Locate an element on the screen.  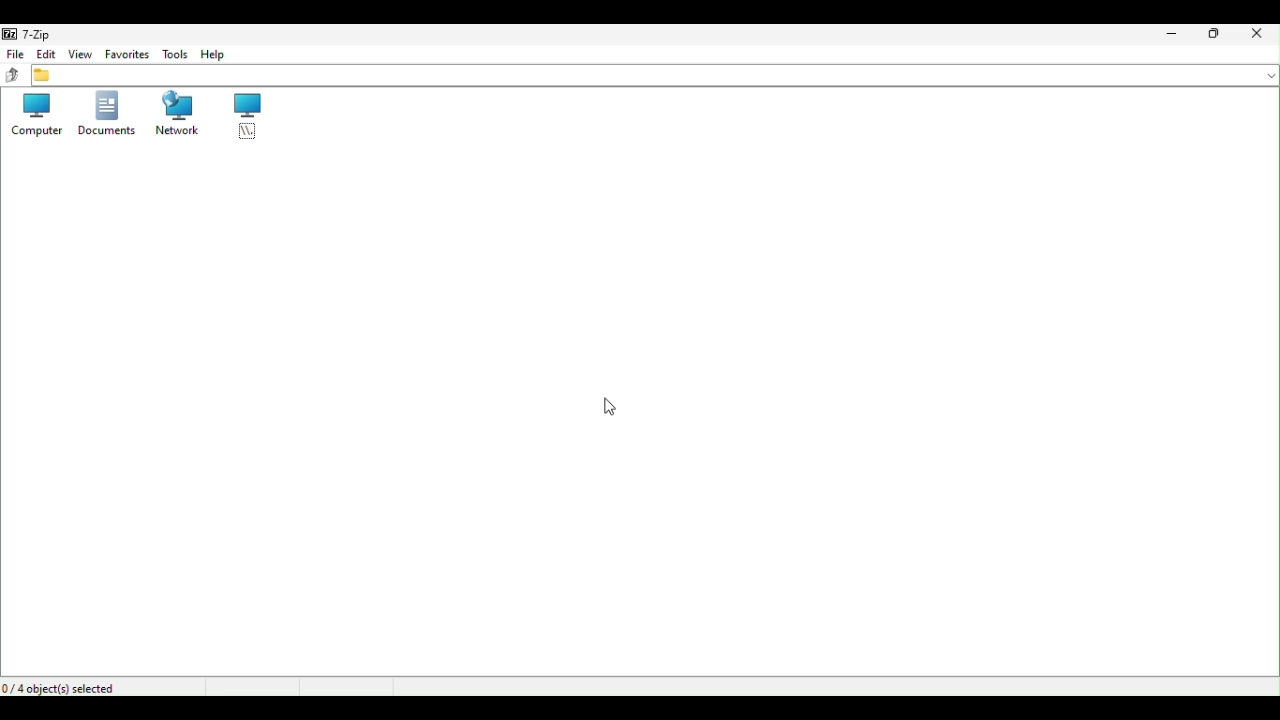
Help is located at coordinates (215, 53).